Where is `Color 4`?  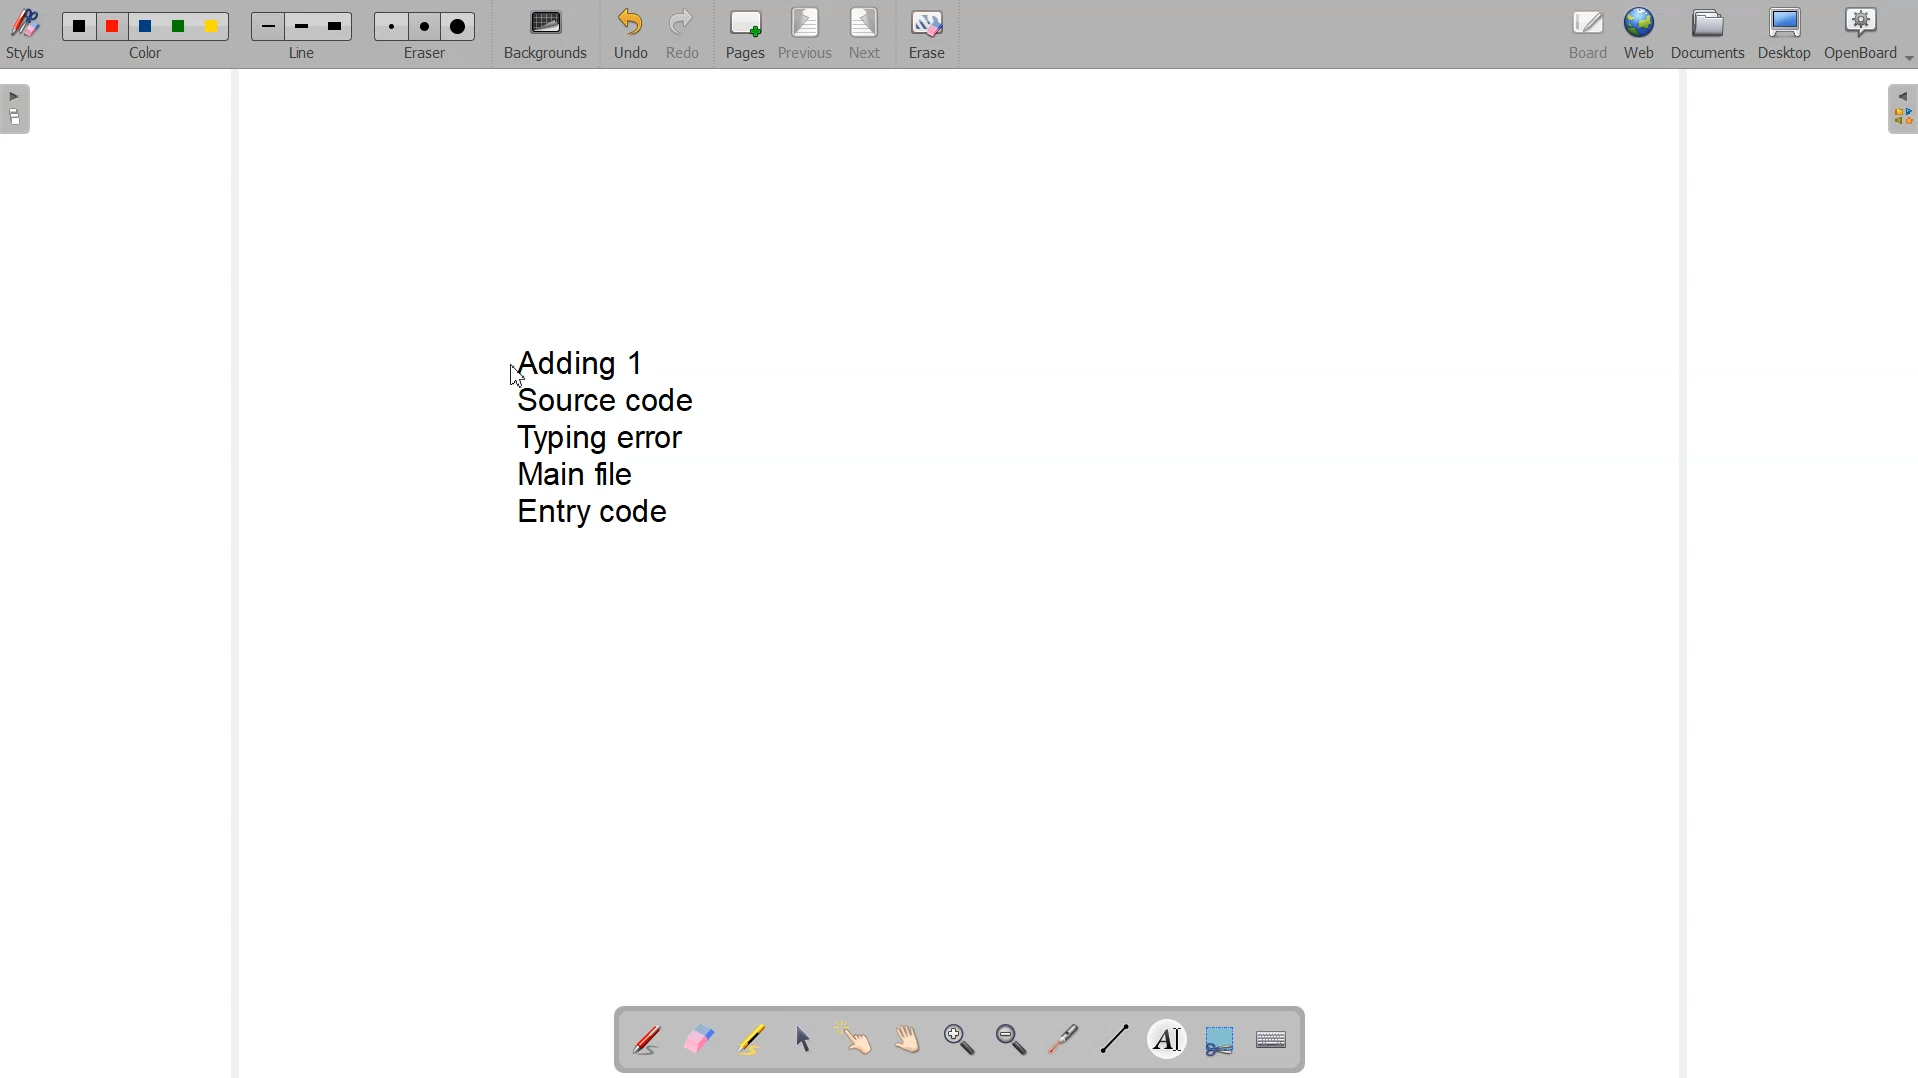
Color 4 is located at coordinates (181, 26).